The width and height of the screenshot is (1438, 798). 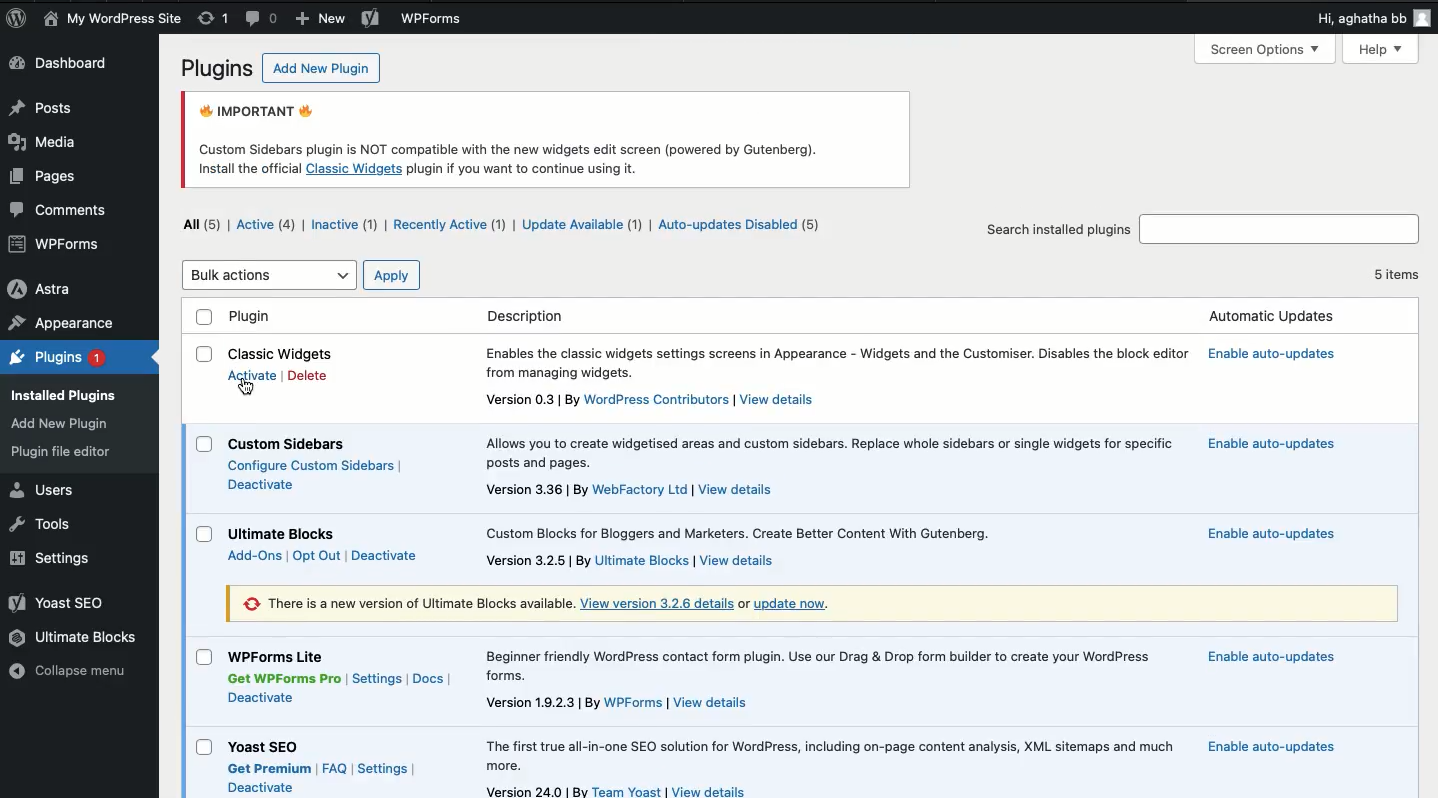 I want to click on Deactive, so click(x=386, y=555).